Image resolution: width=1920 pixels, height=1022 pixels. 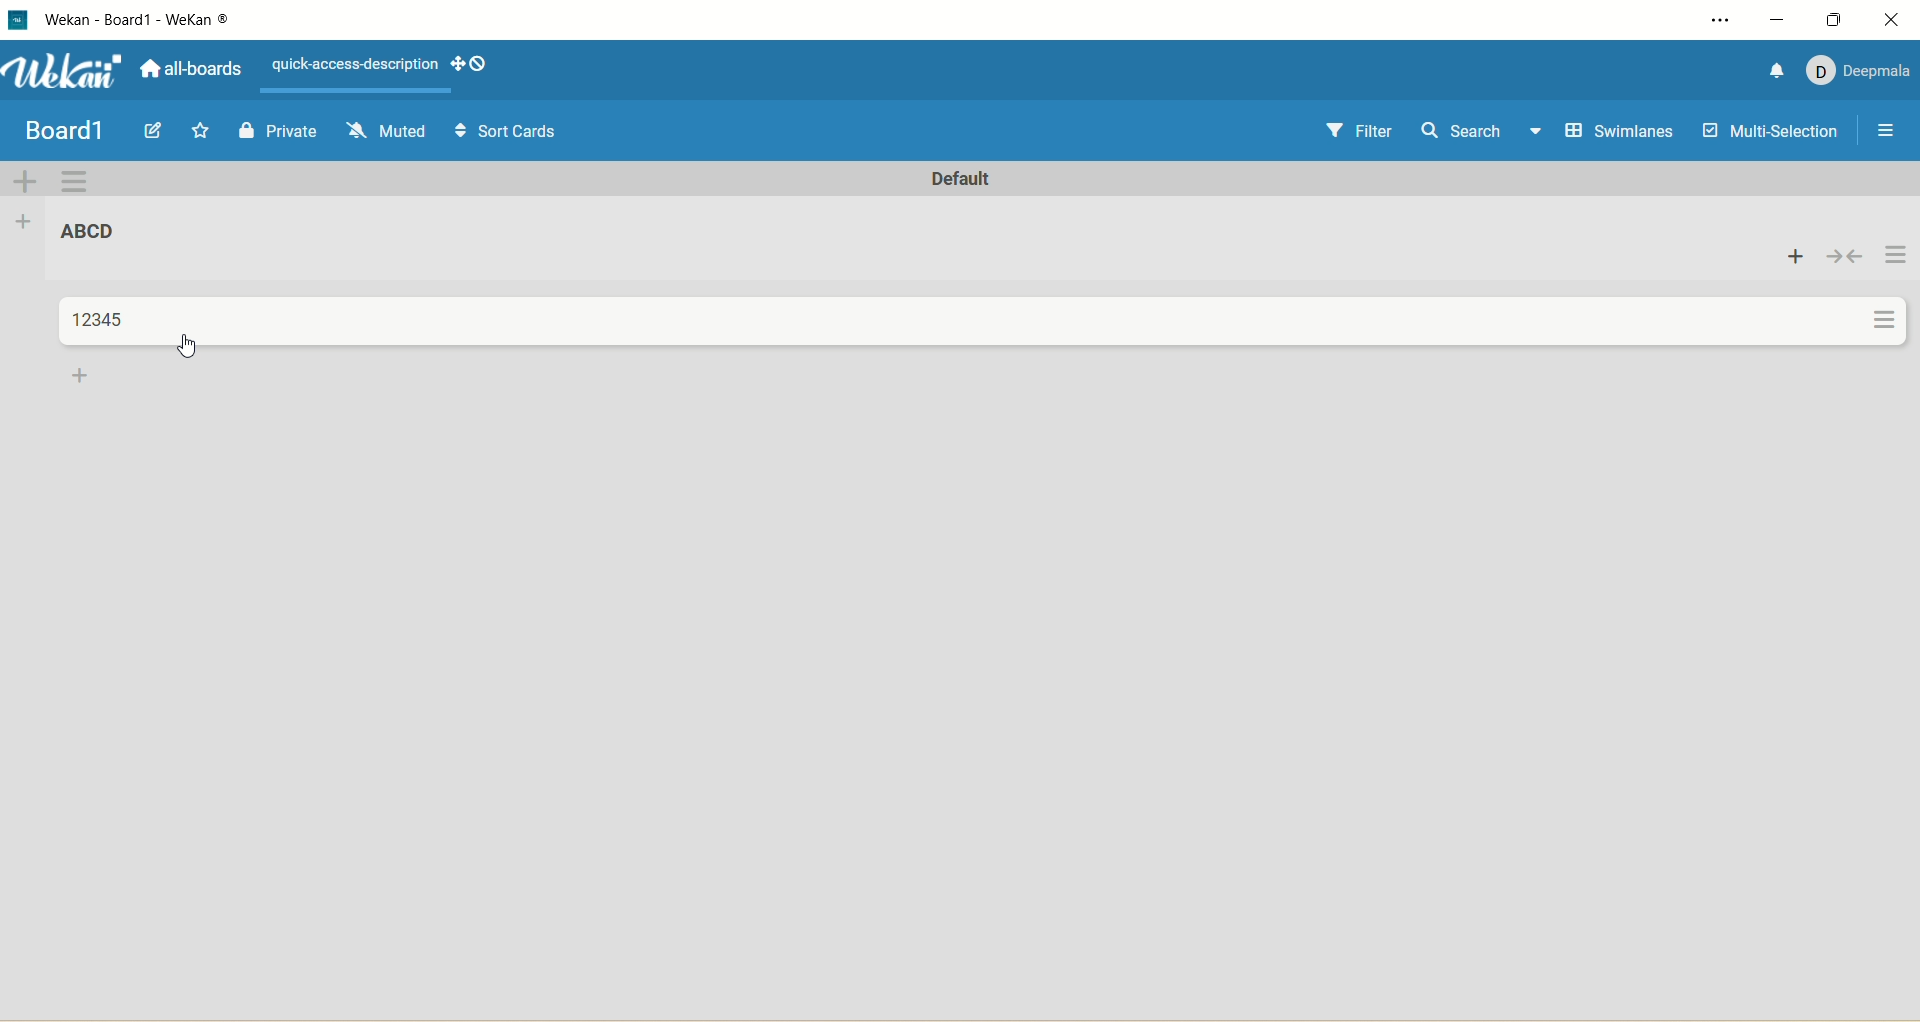 I want to click on add card, so click(x=1796, y=257).